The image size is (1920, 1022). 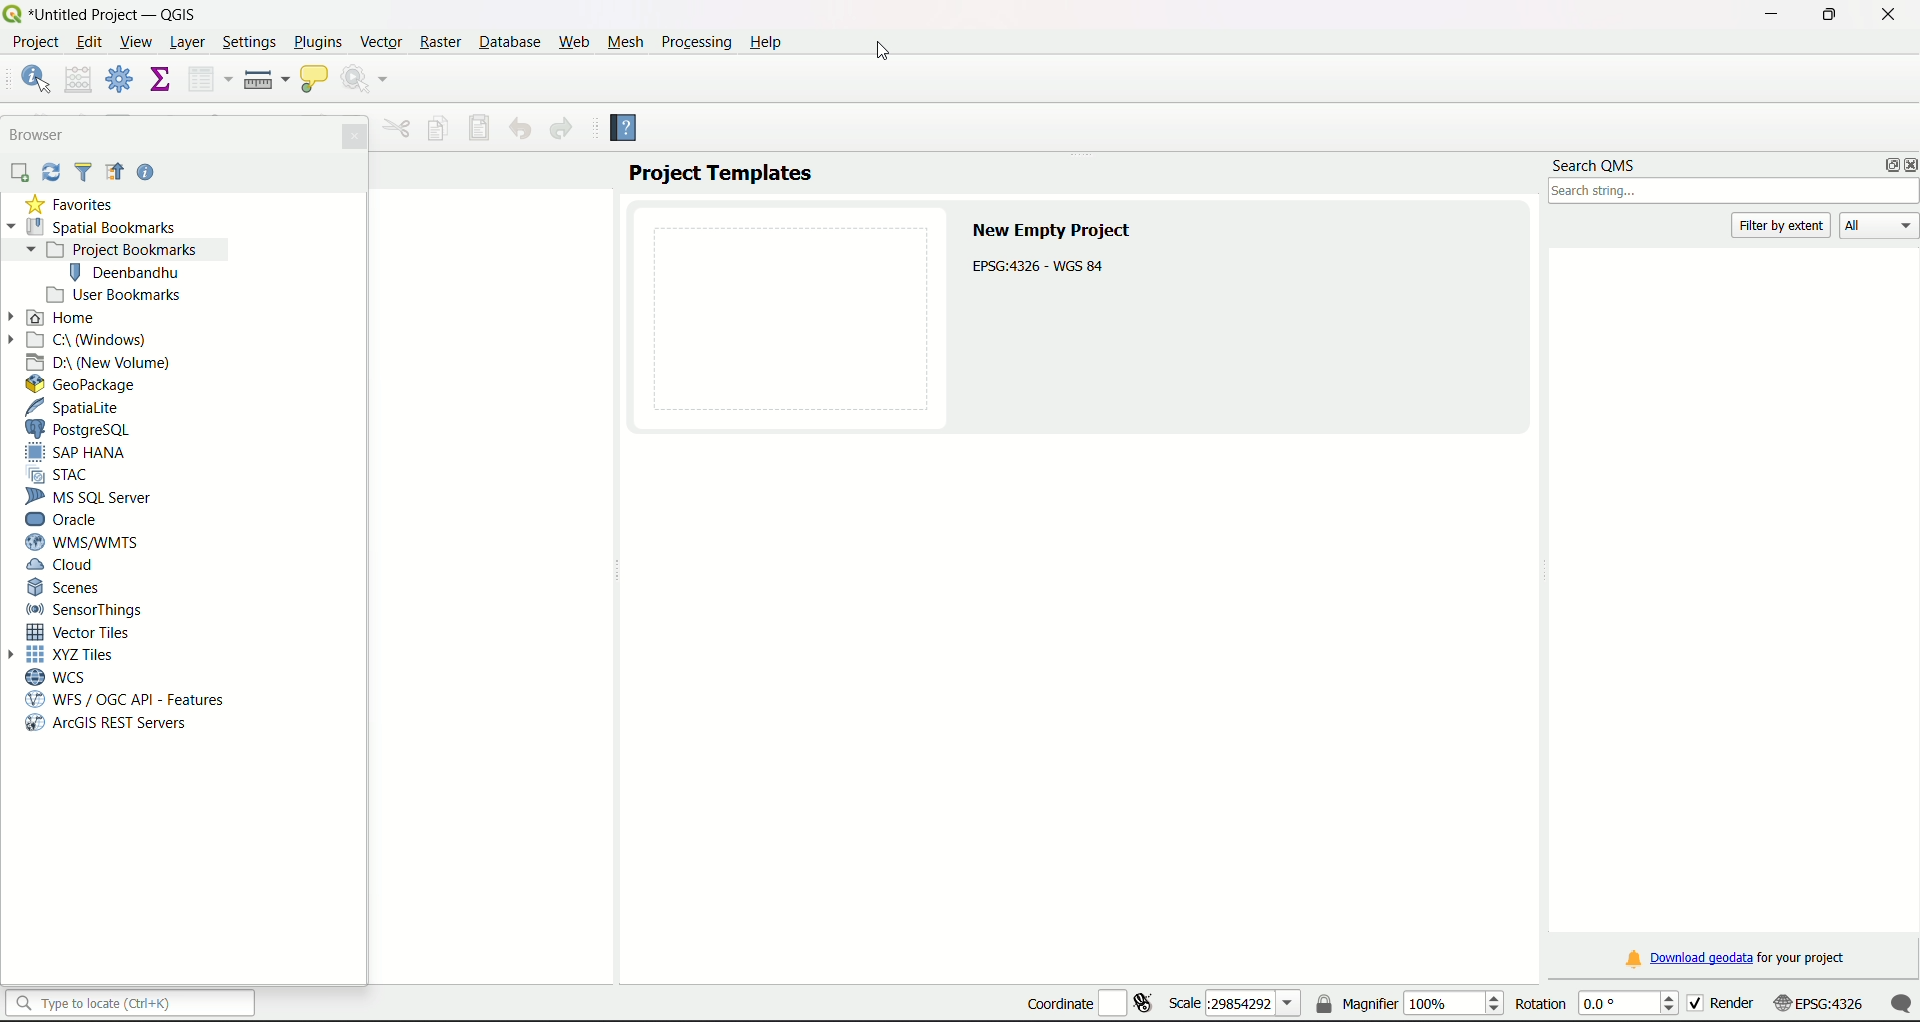 What do you see at coordinates (39, 134) in the screenshot?
I see `Browser` at bounding box center [39, 134].